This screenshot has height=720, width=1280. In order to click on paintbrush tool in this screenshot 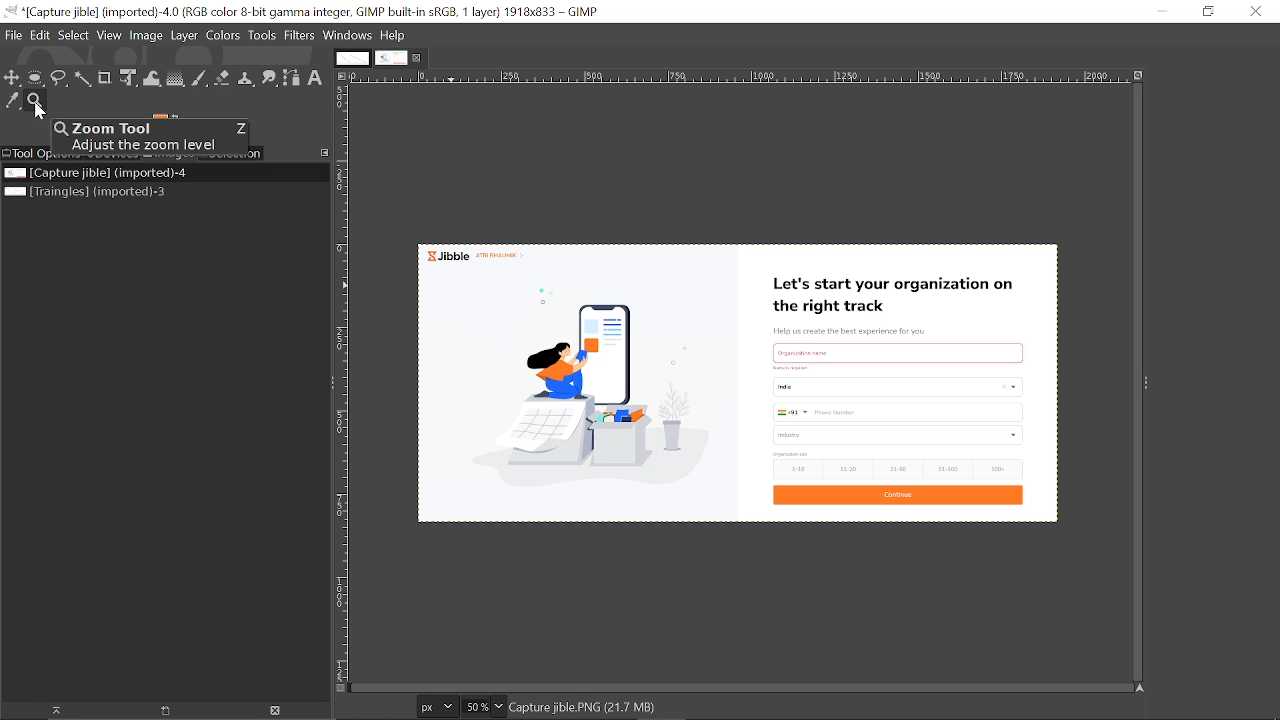, I will do `click(200, 79)`.